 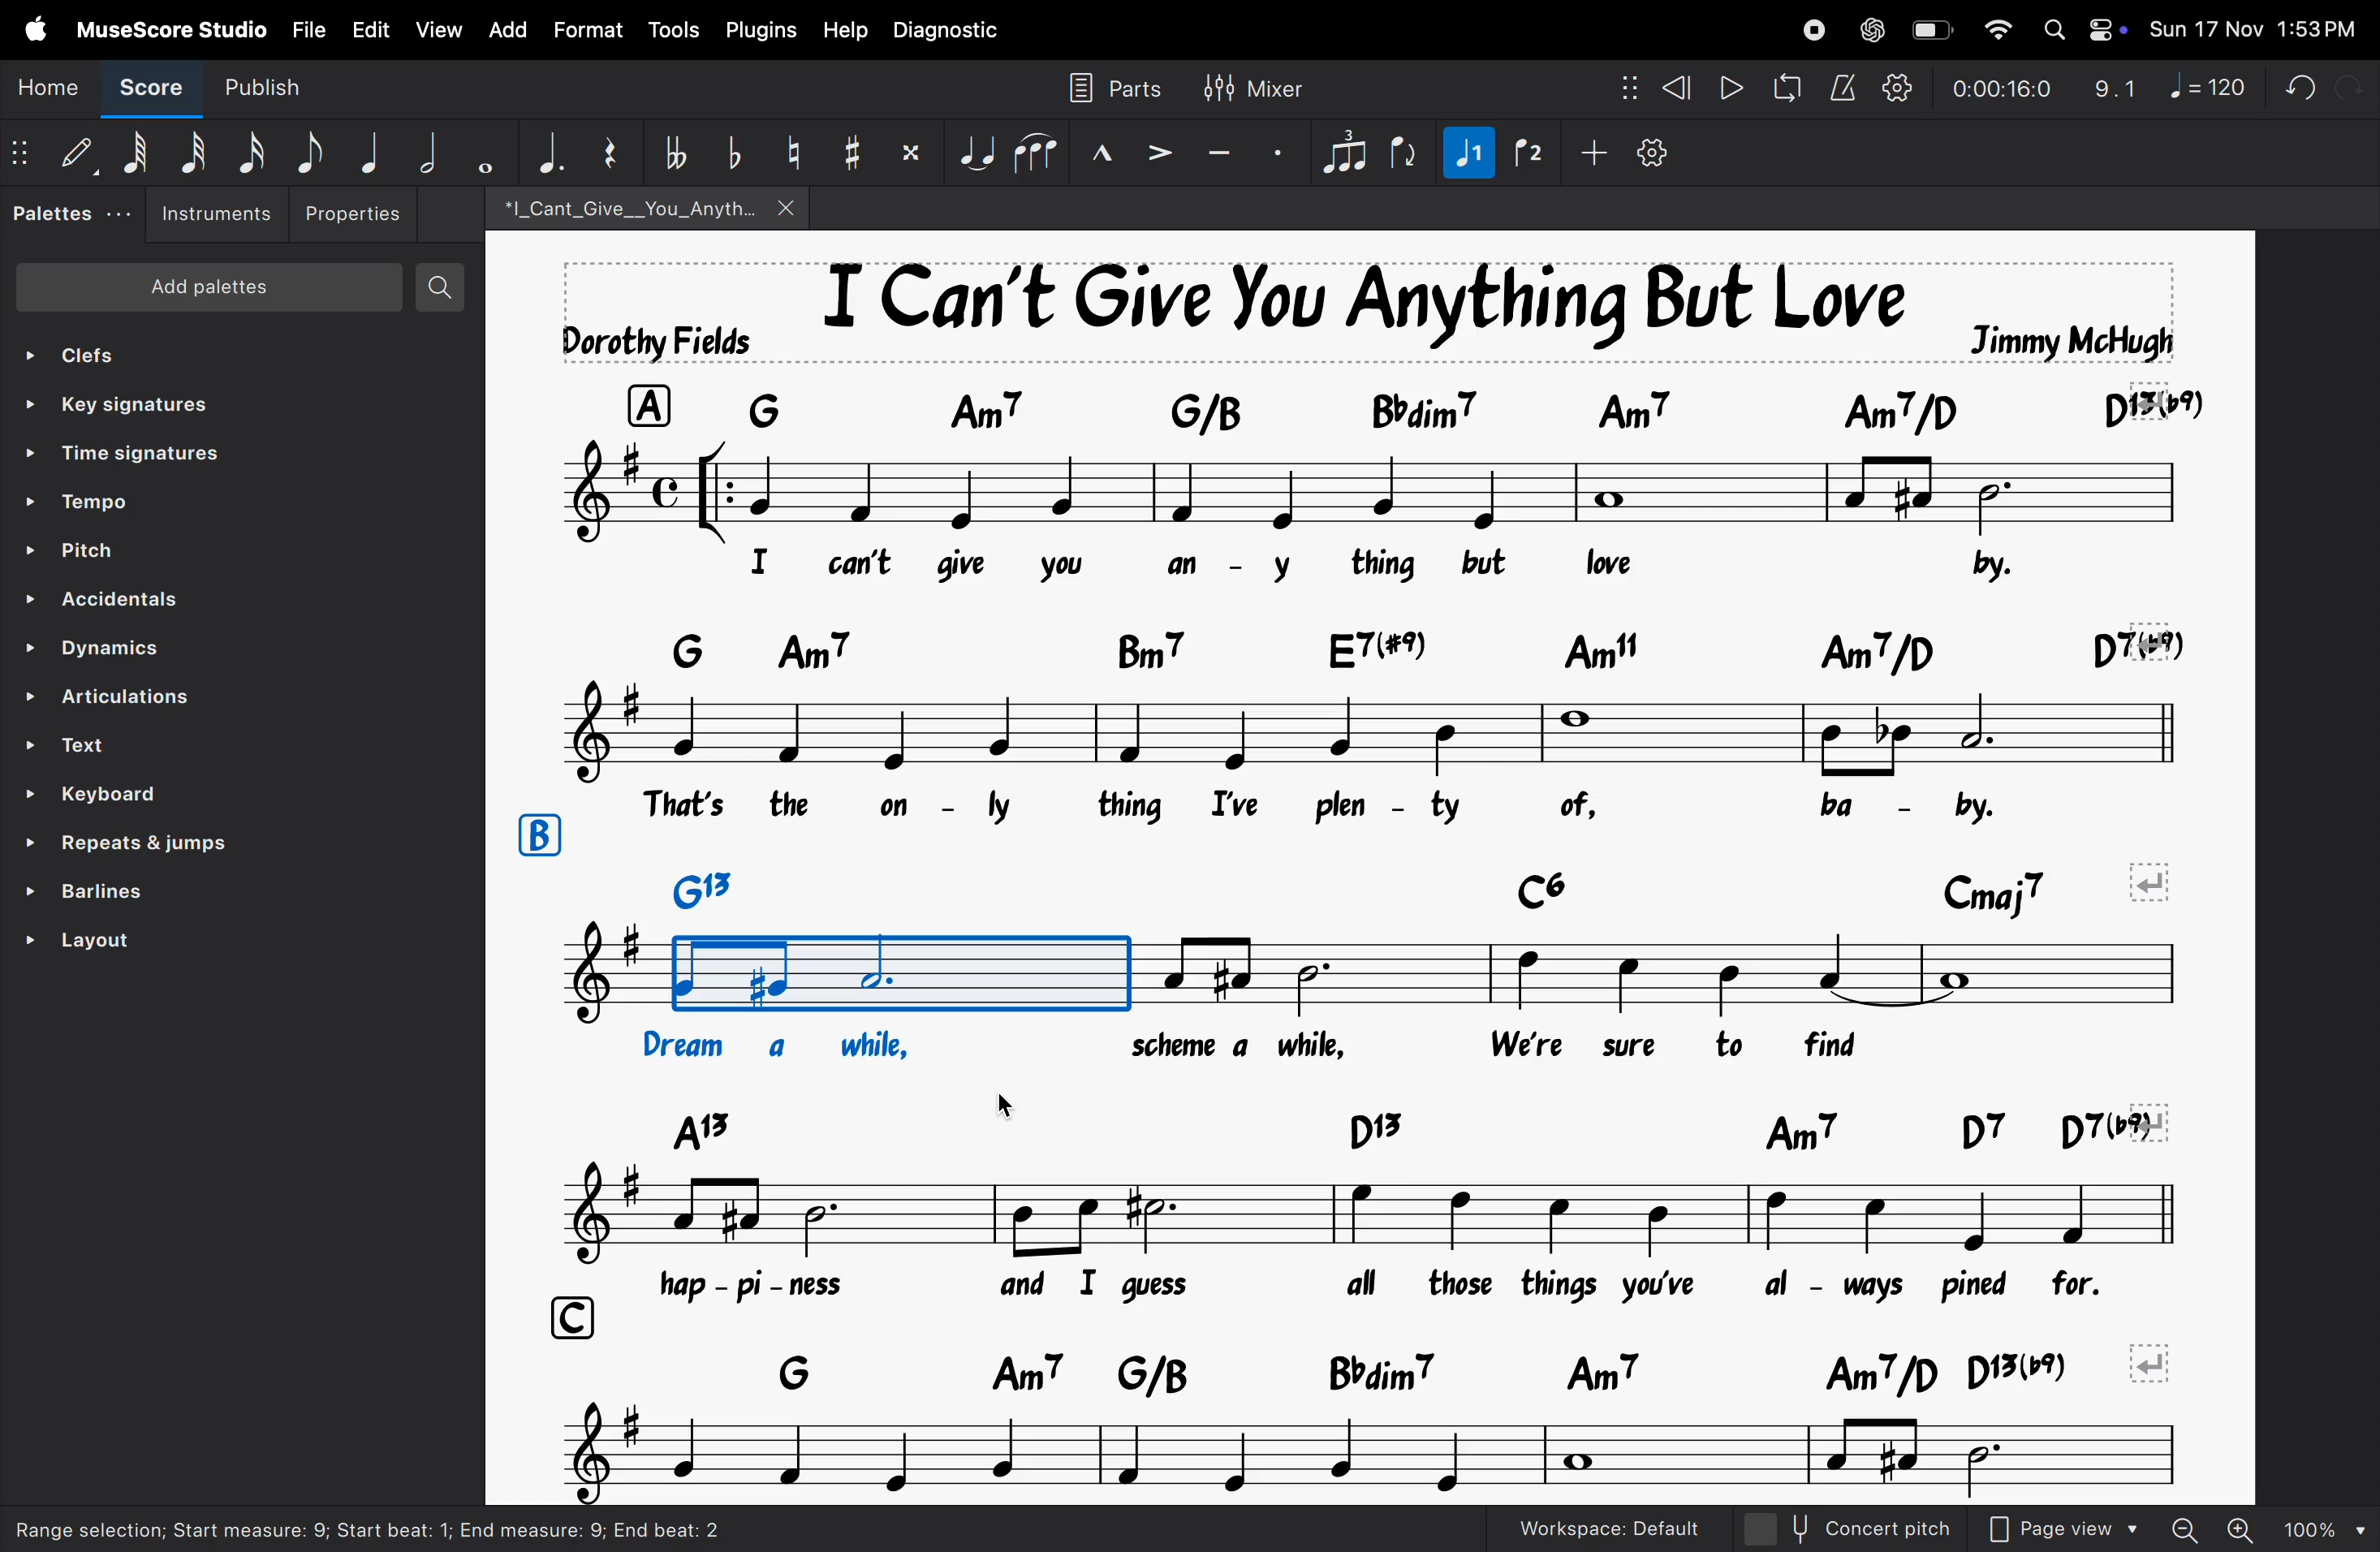 I want to click on whole note, so click(x=479, y=155).